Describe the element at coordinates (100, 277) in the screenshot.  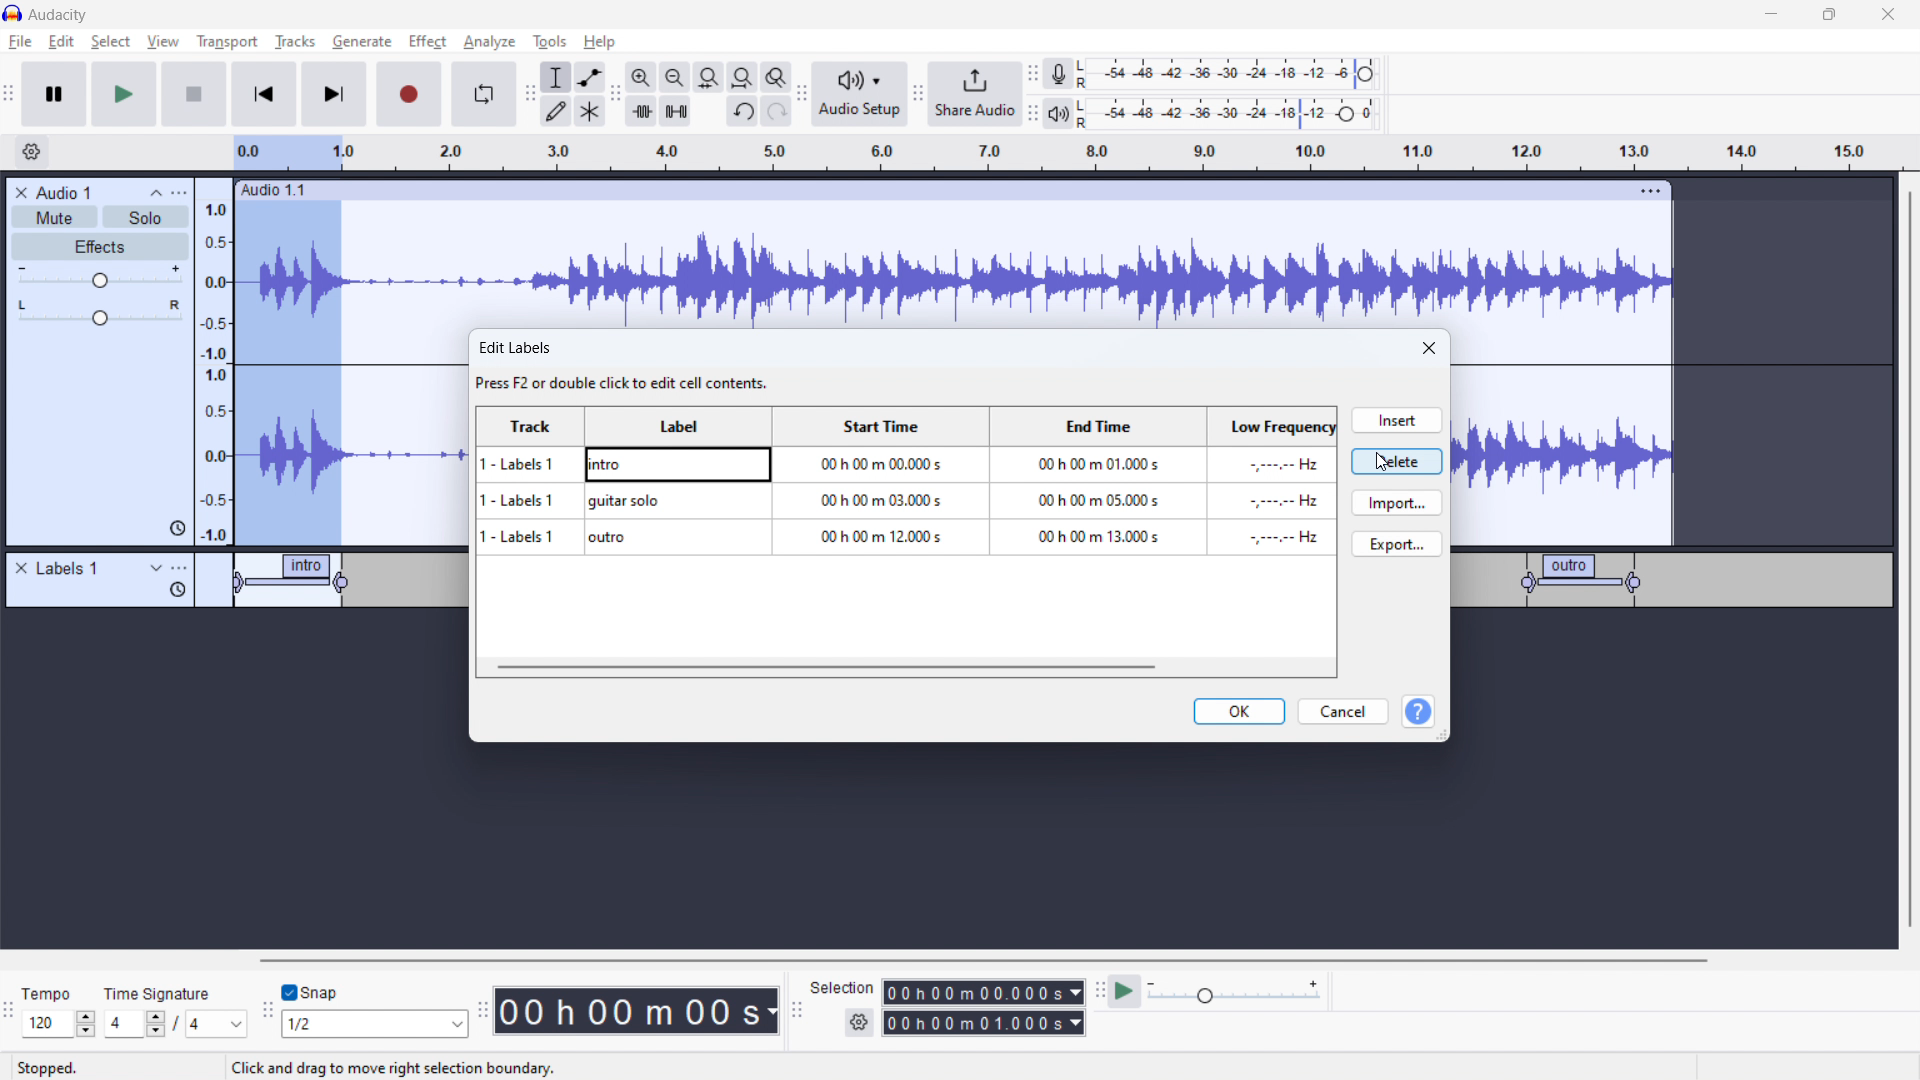
I see `gain` at that location.